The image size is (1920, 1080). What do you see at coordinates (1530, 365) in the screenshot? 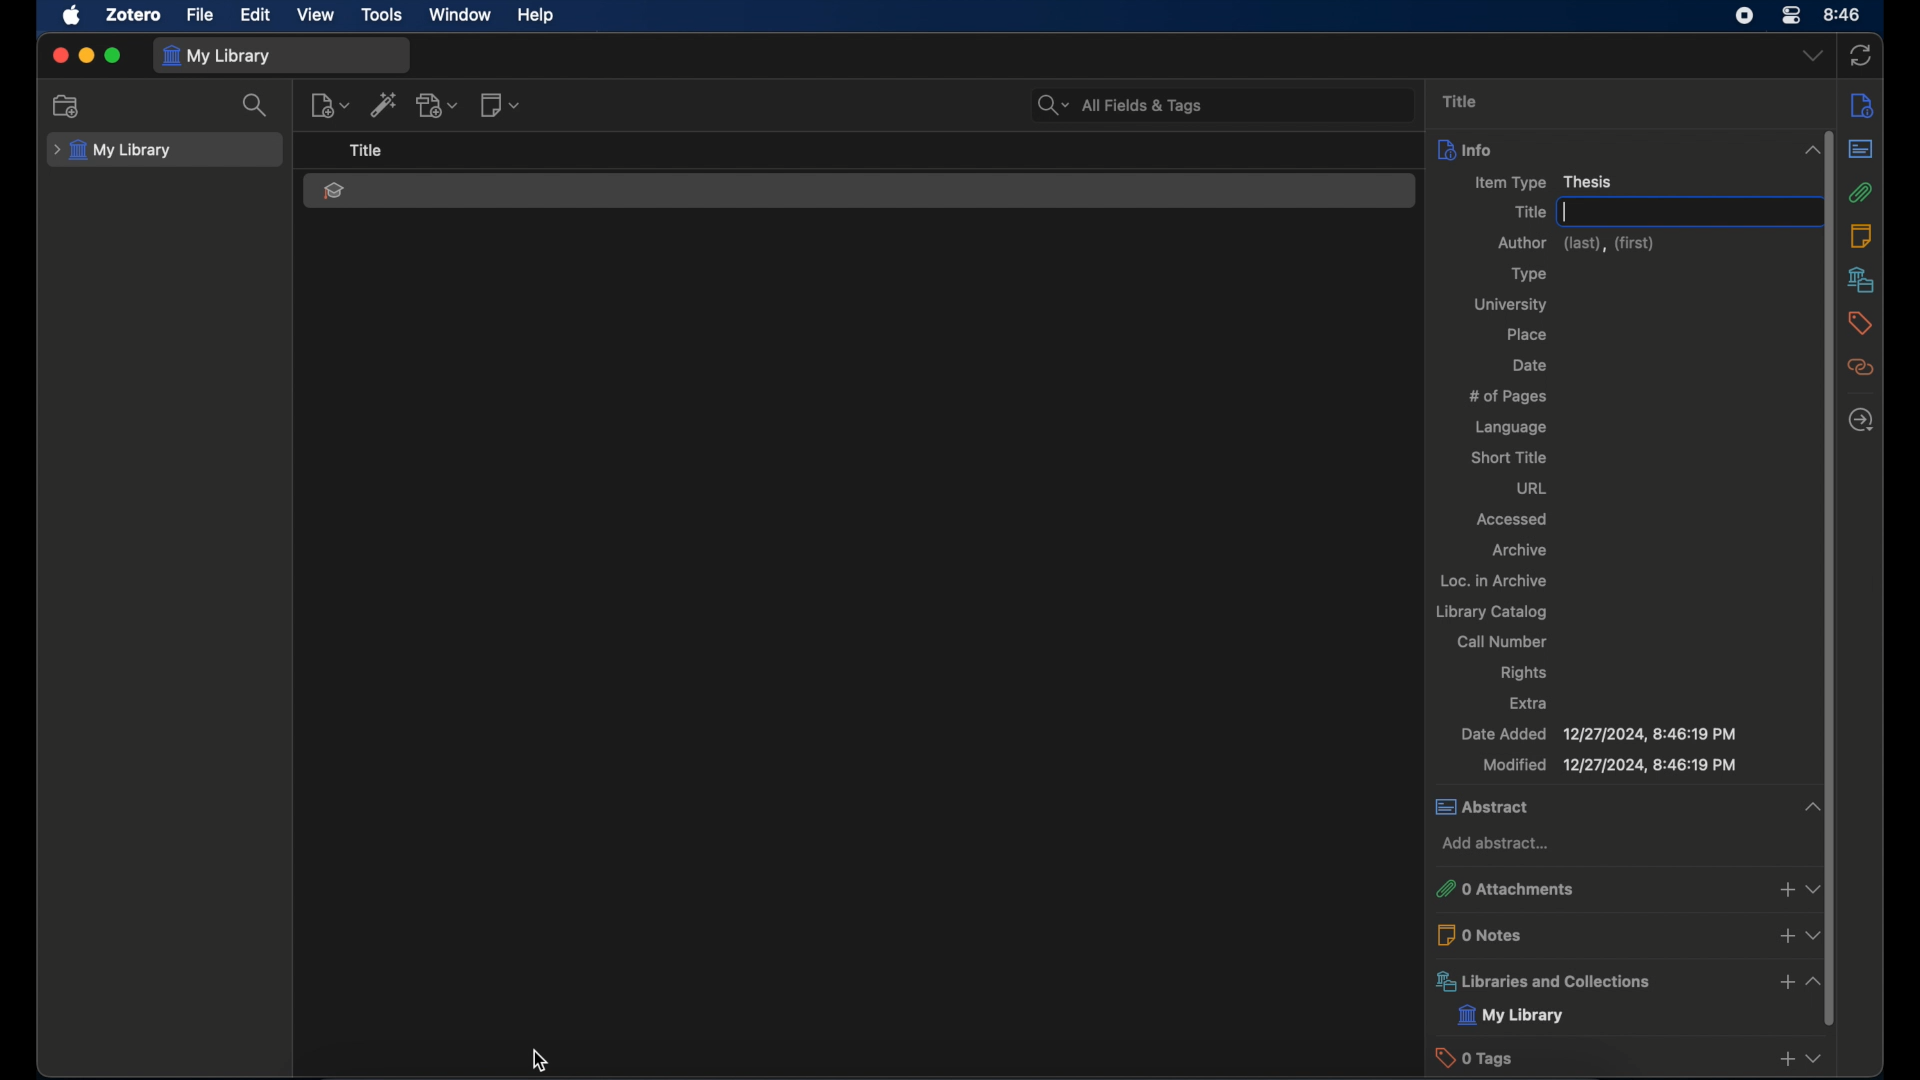
I see `date` at bounding box center [1530, 365].